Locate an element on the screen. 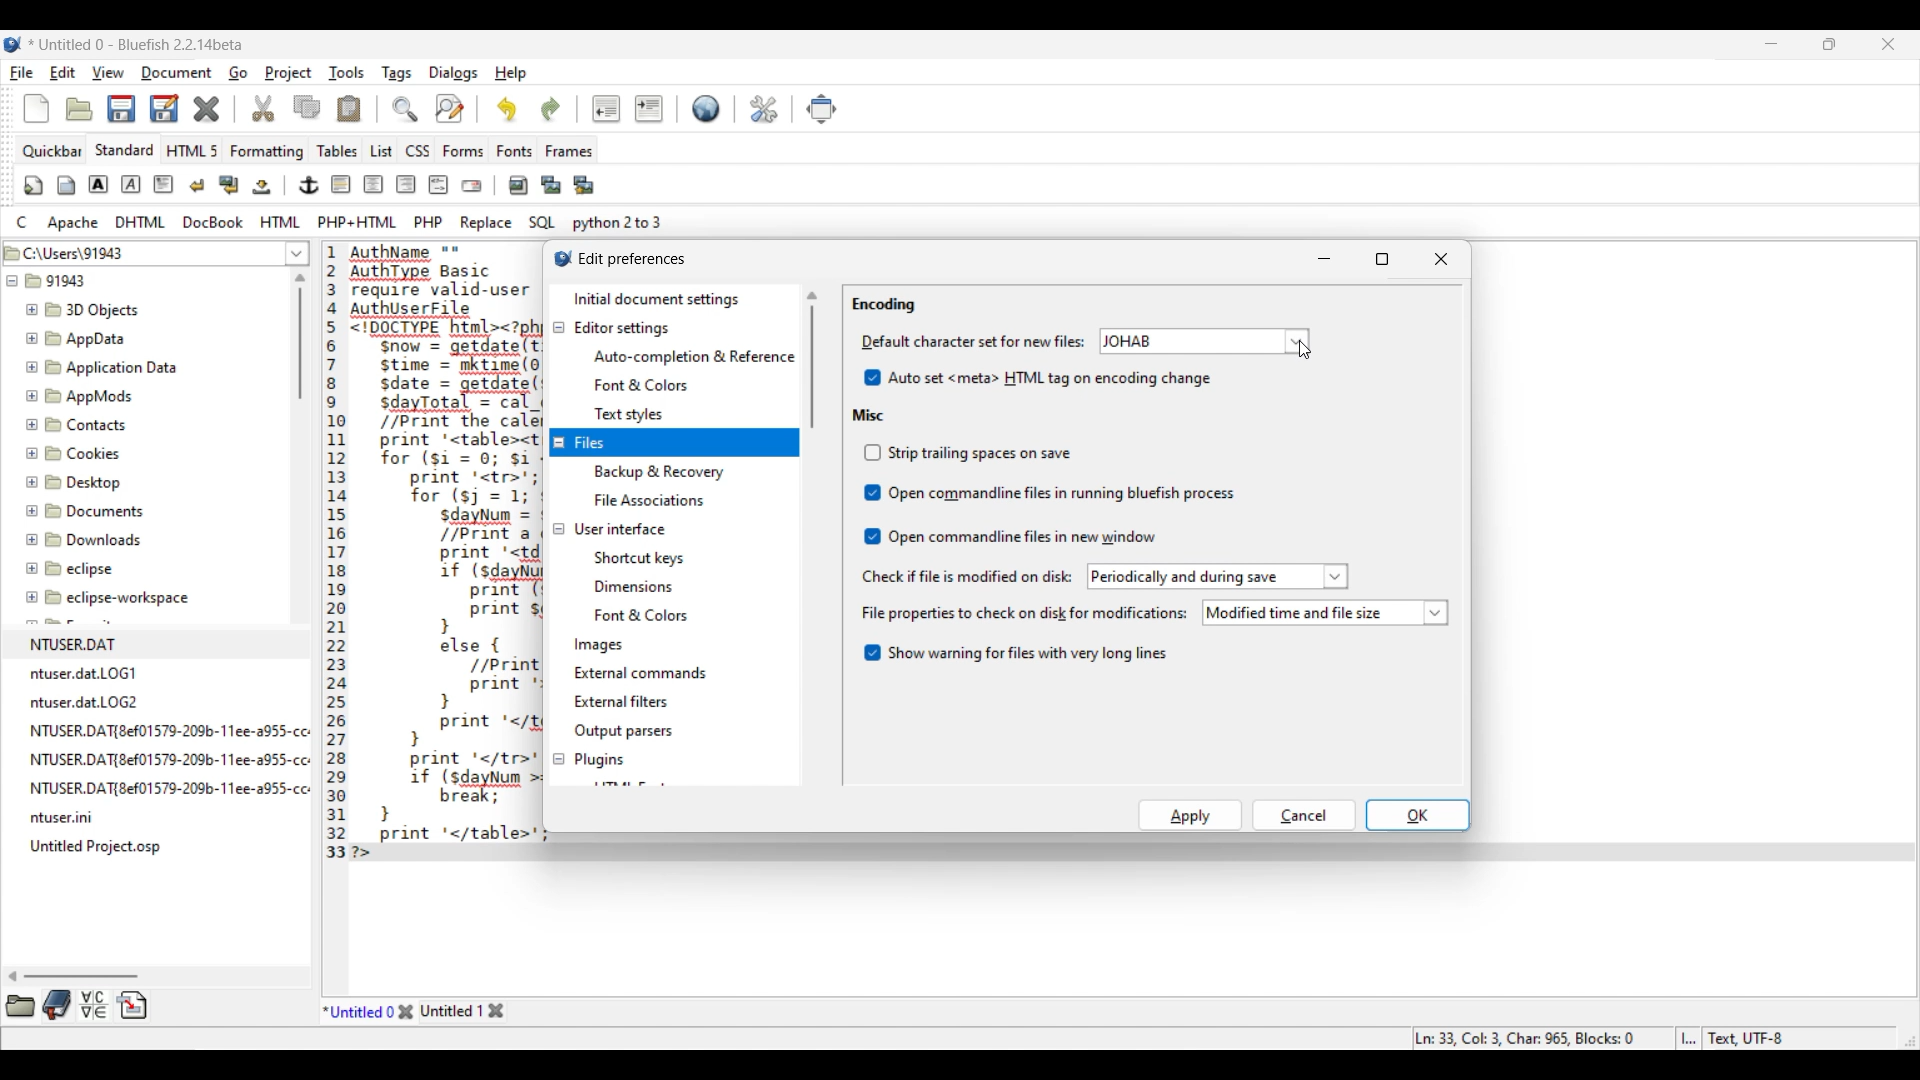 This screenshot has width=1920, height=1080. Files setting options is located at coordinates (695, 485).